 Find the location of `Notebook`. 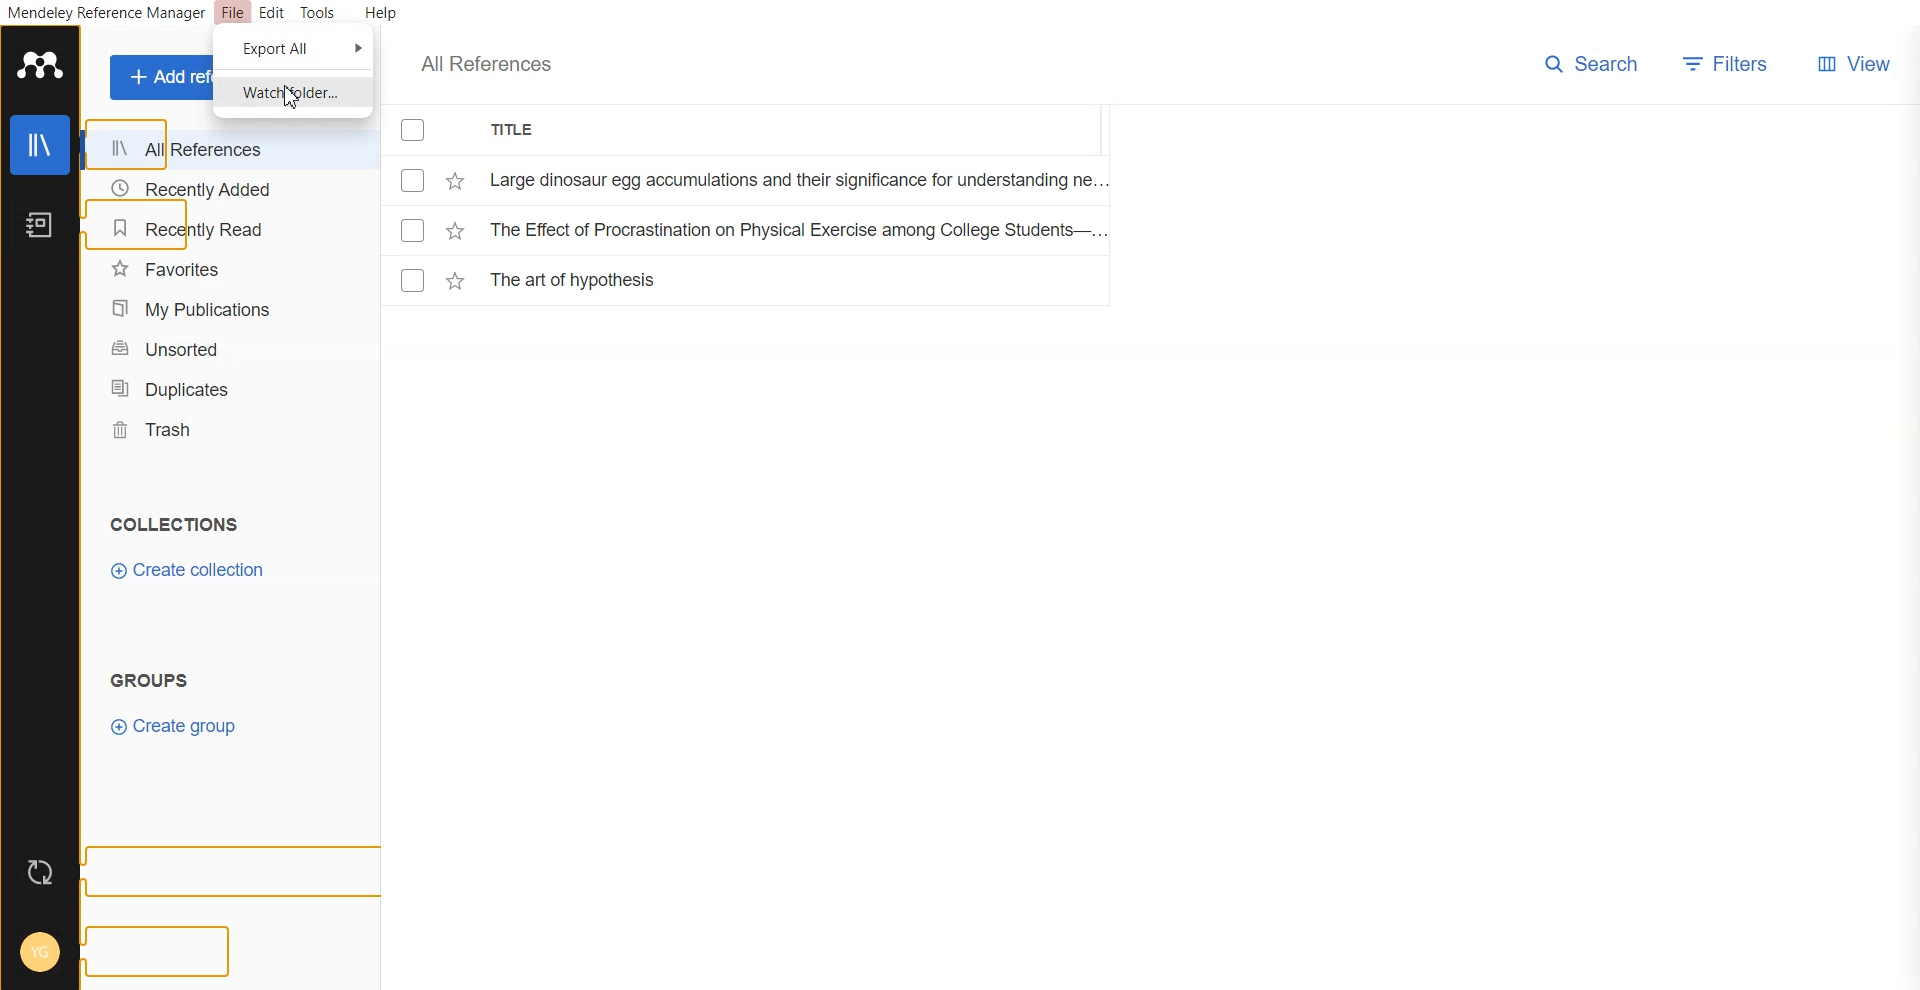

Notebook is located at coordinates (39, 223).